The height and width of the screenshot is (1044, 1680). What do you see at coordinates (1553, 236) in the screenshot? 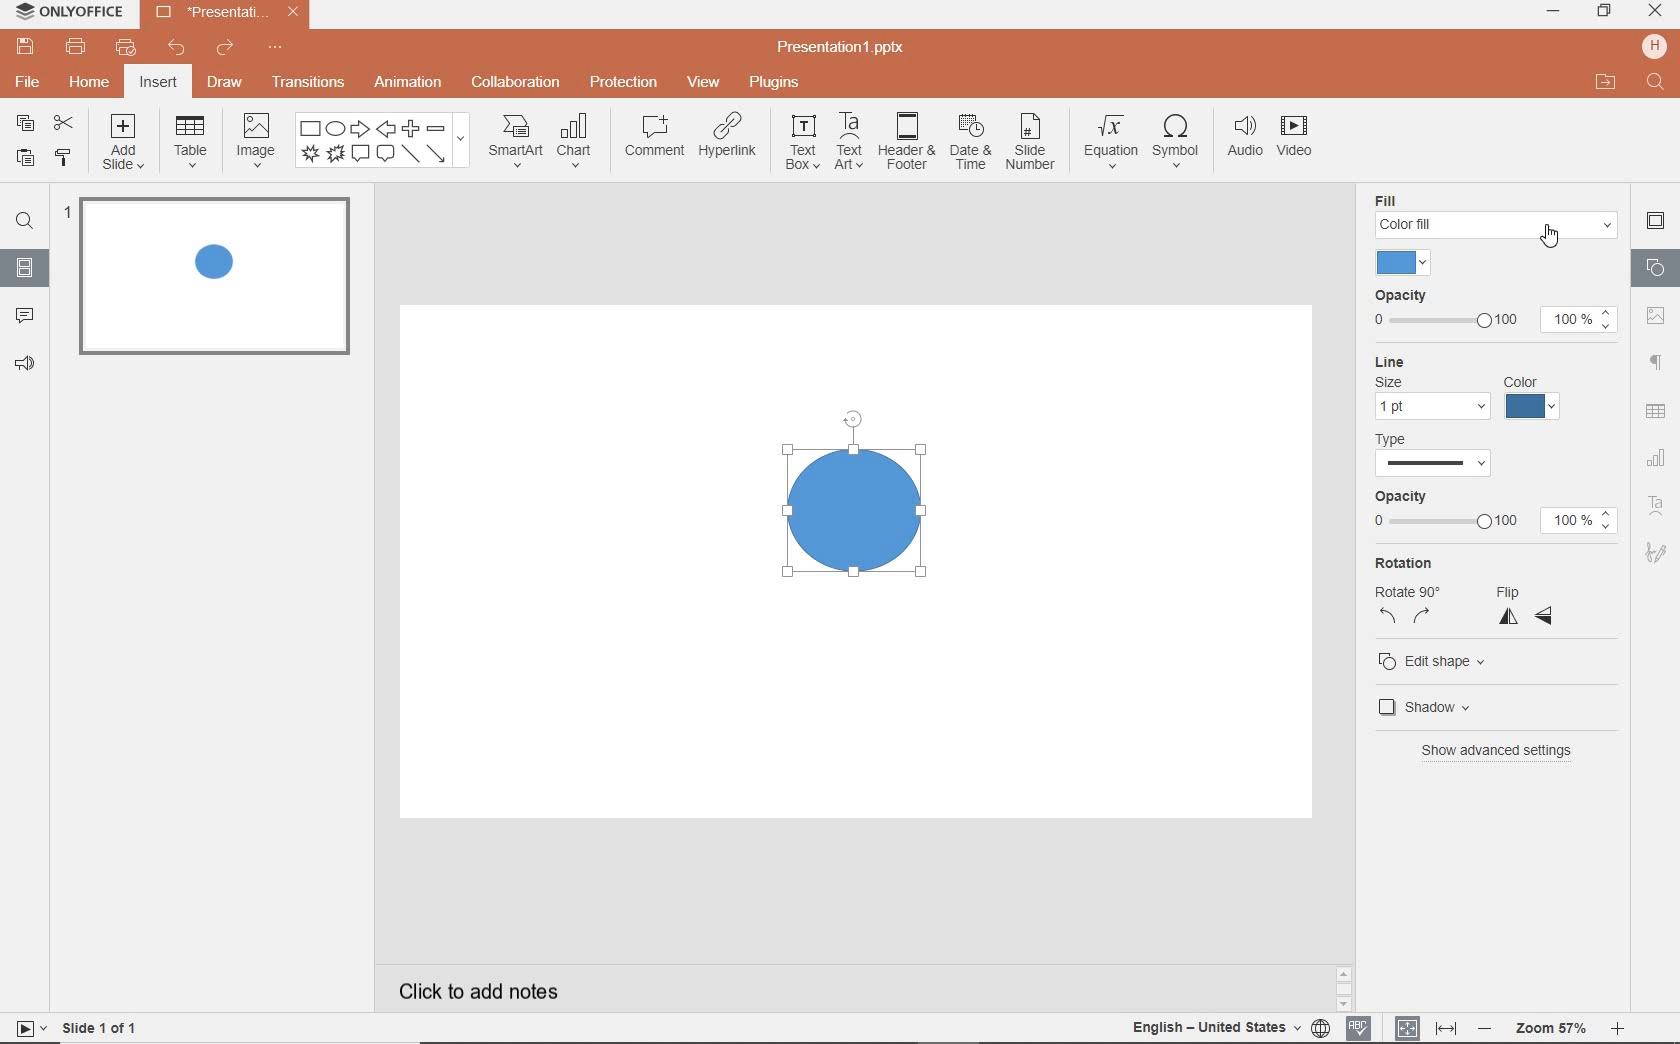
I see `mouse pointer` at bounding box center [1553, 236].